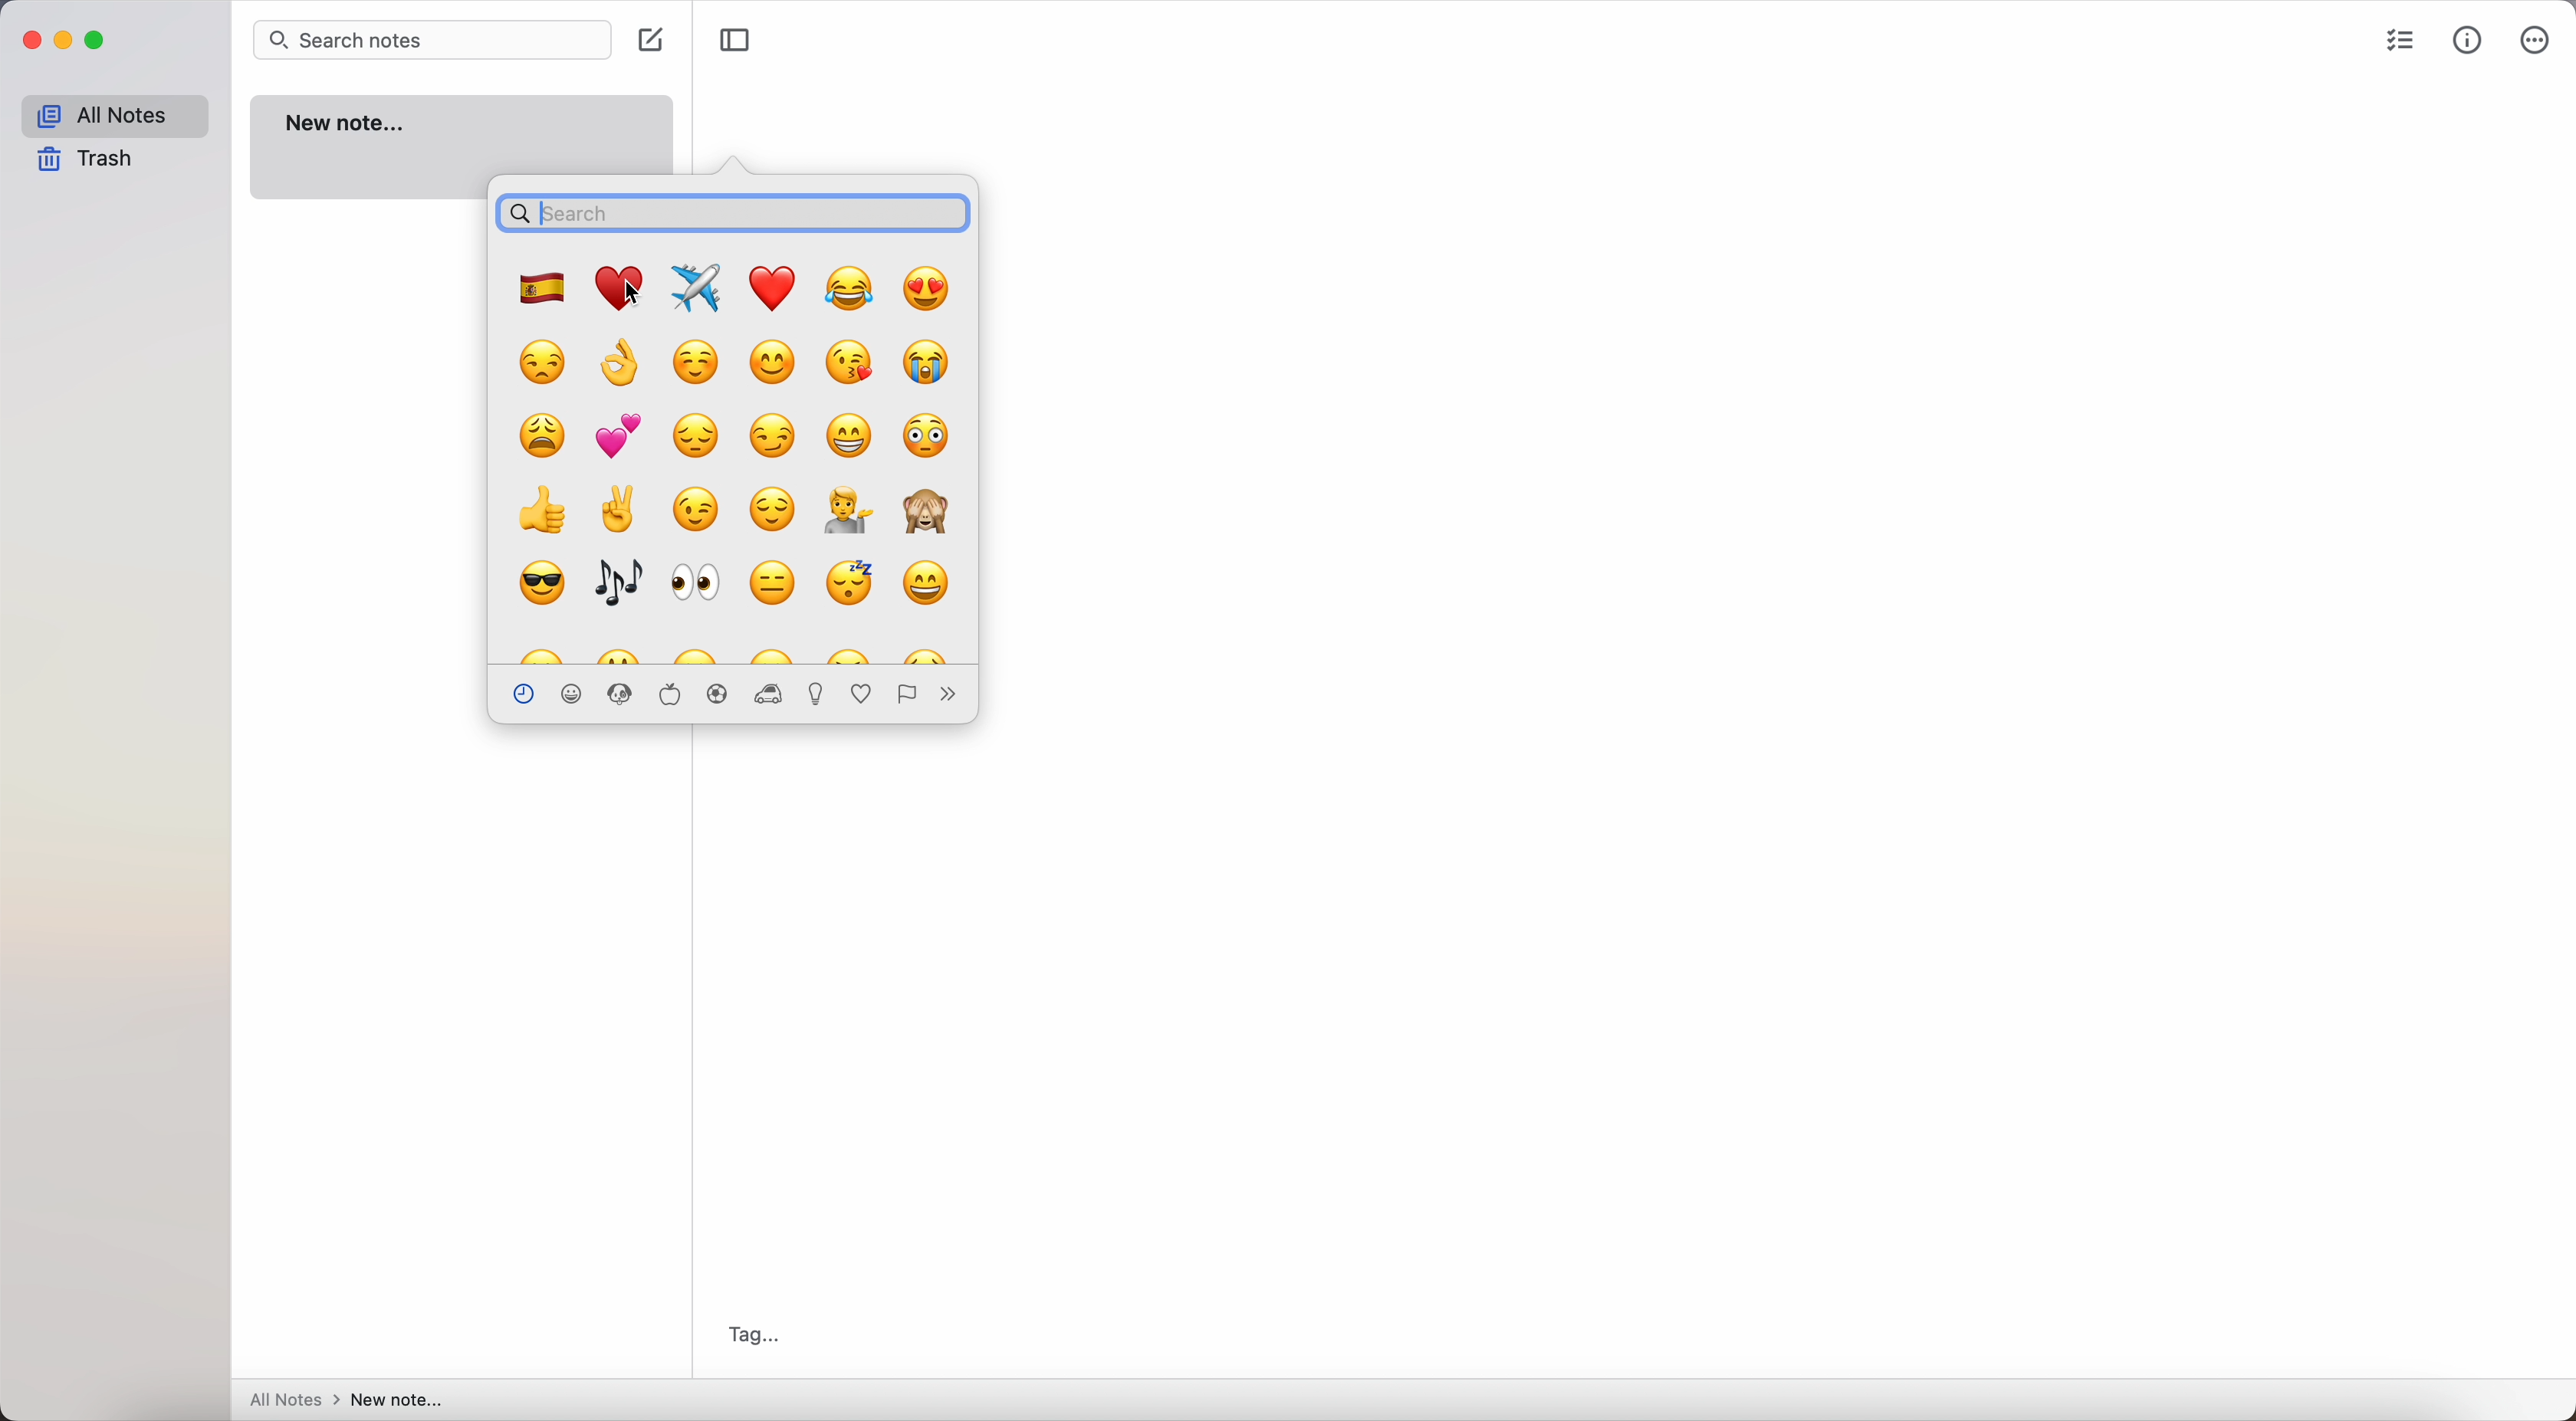 The width and height of the screenshot is (2576, 1421). Describe the element at coordinates (549, 434) in the screenshot. I see `emoji` at that location.